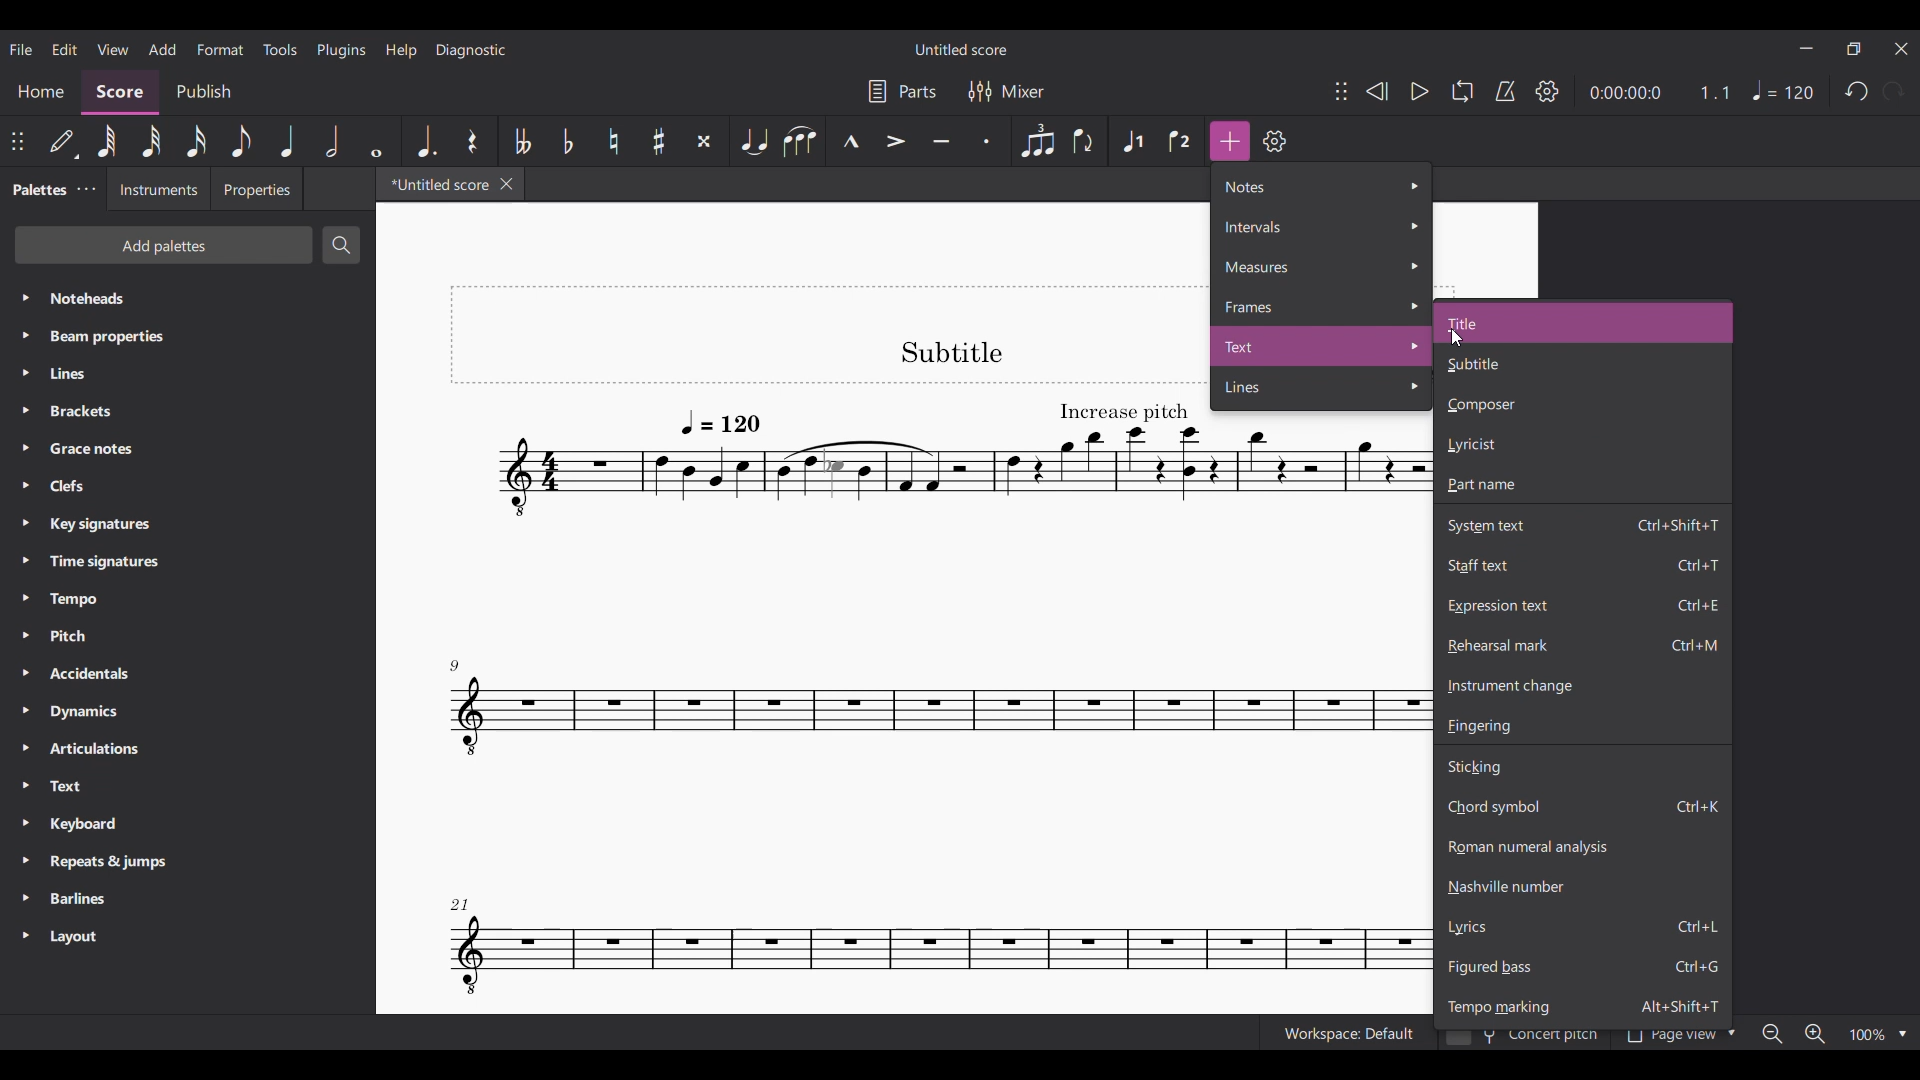  I want to click on Play, so click(1421, 91).